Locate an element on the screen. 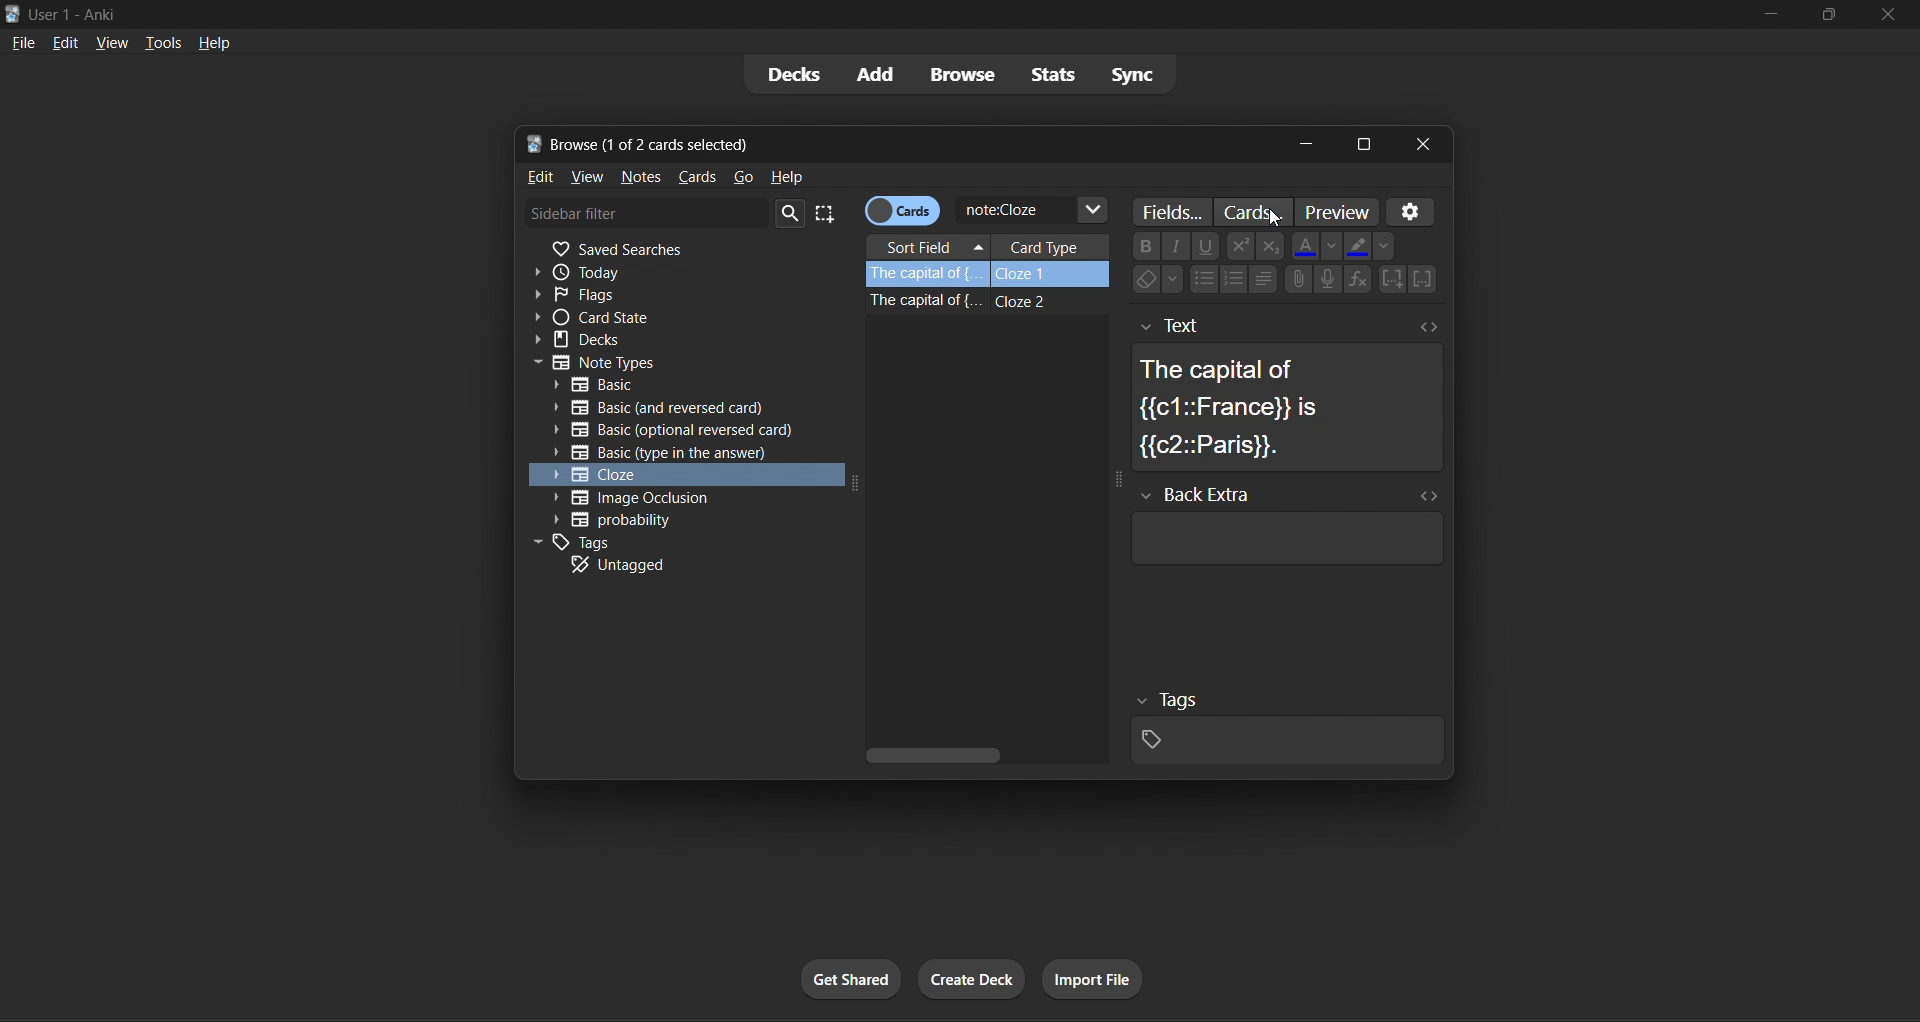 The height and width of the screenshot is (1022, 1920). new tab name is located at coordinates (899, 145).